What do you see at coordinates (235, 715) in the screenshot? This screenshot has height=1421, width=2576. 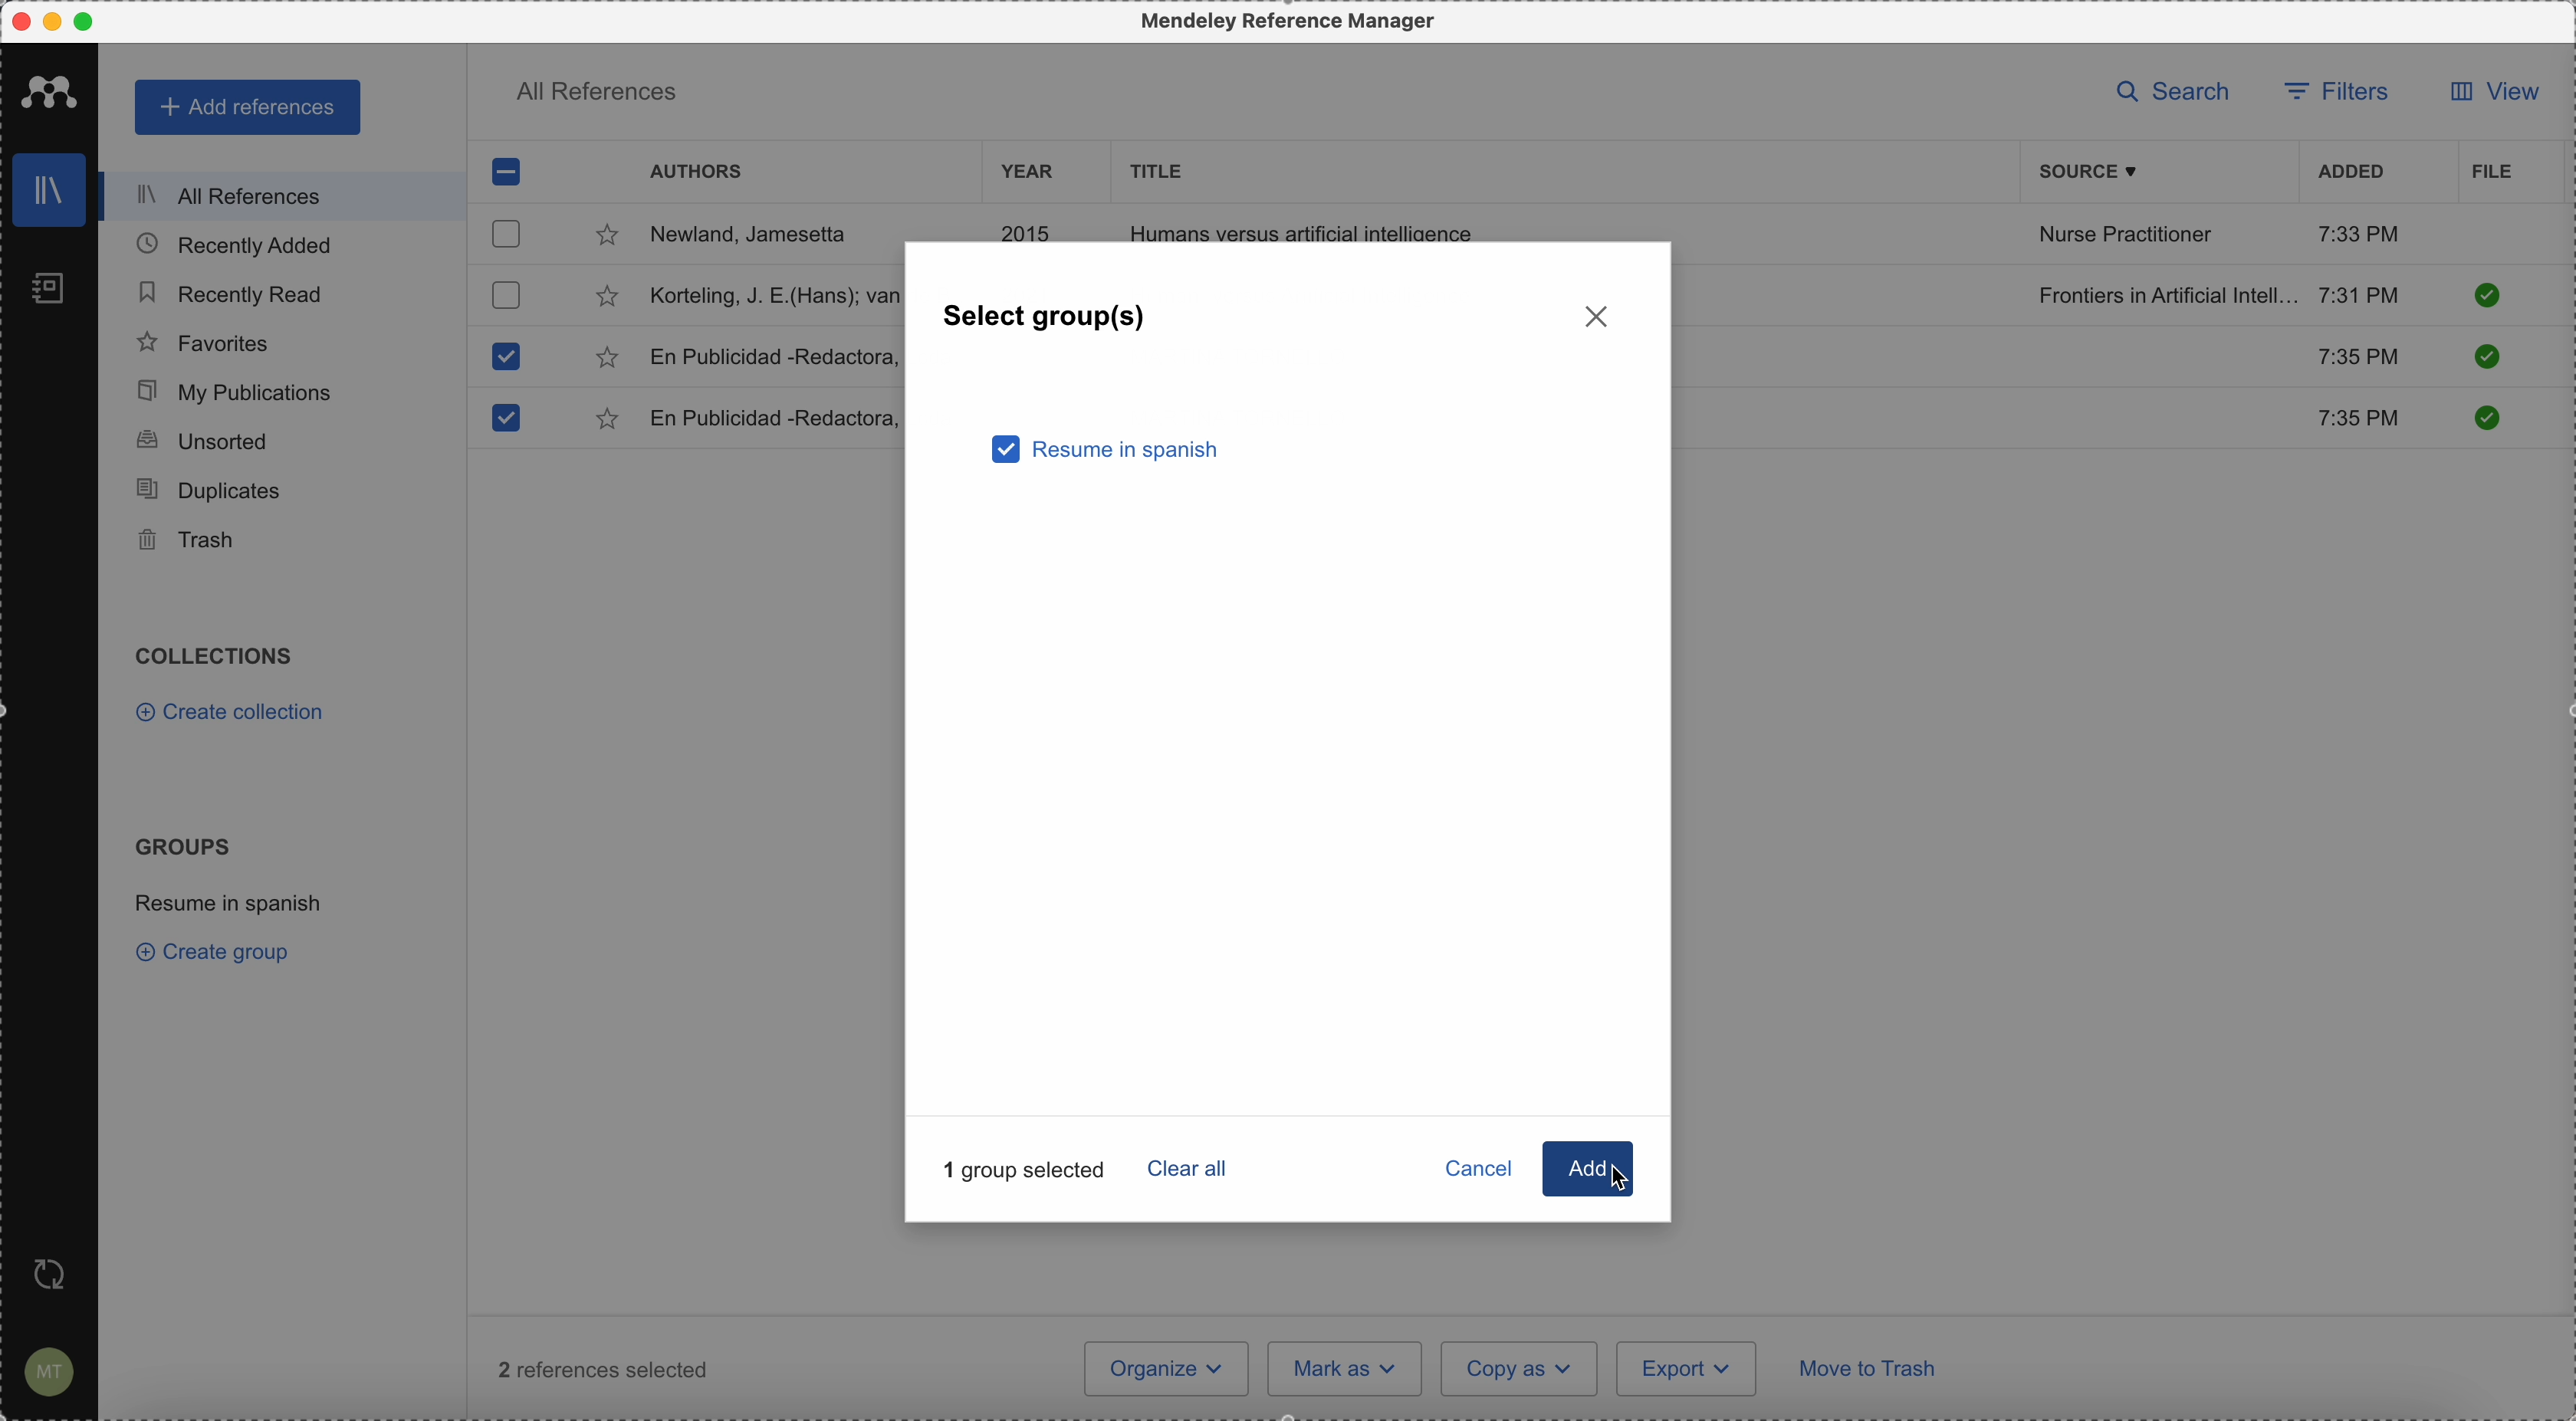 I see `create collection` at bounding box center [235, 715].